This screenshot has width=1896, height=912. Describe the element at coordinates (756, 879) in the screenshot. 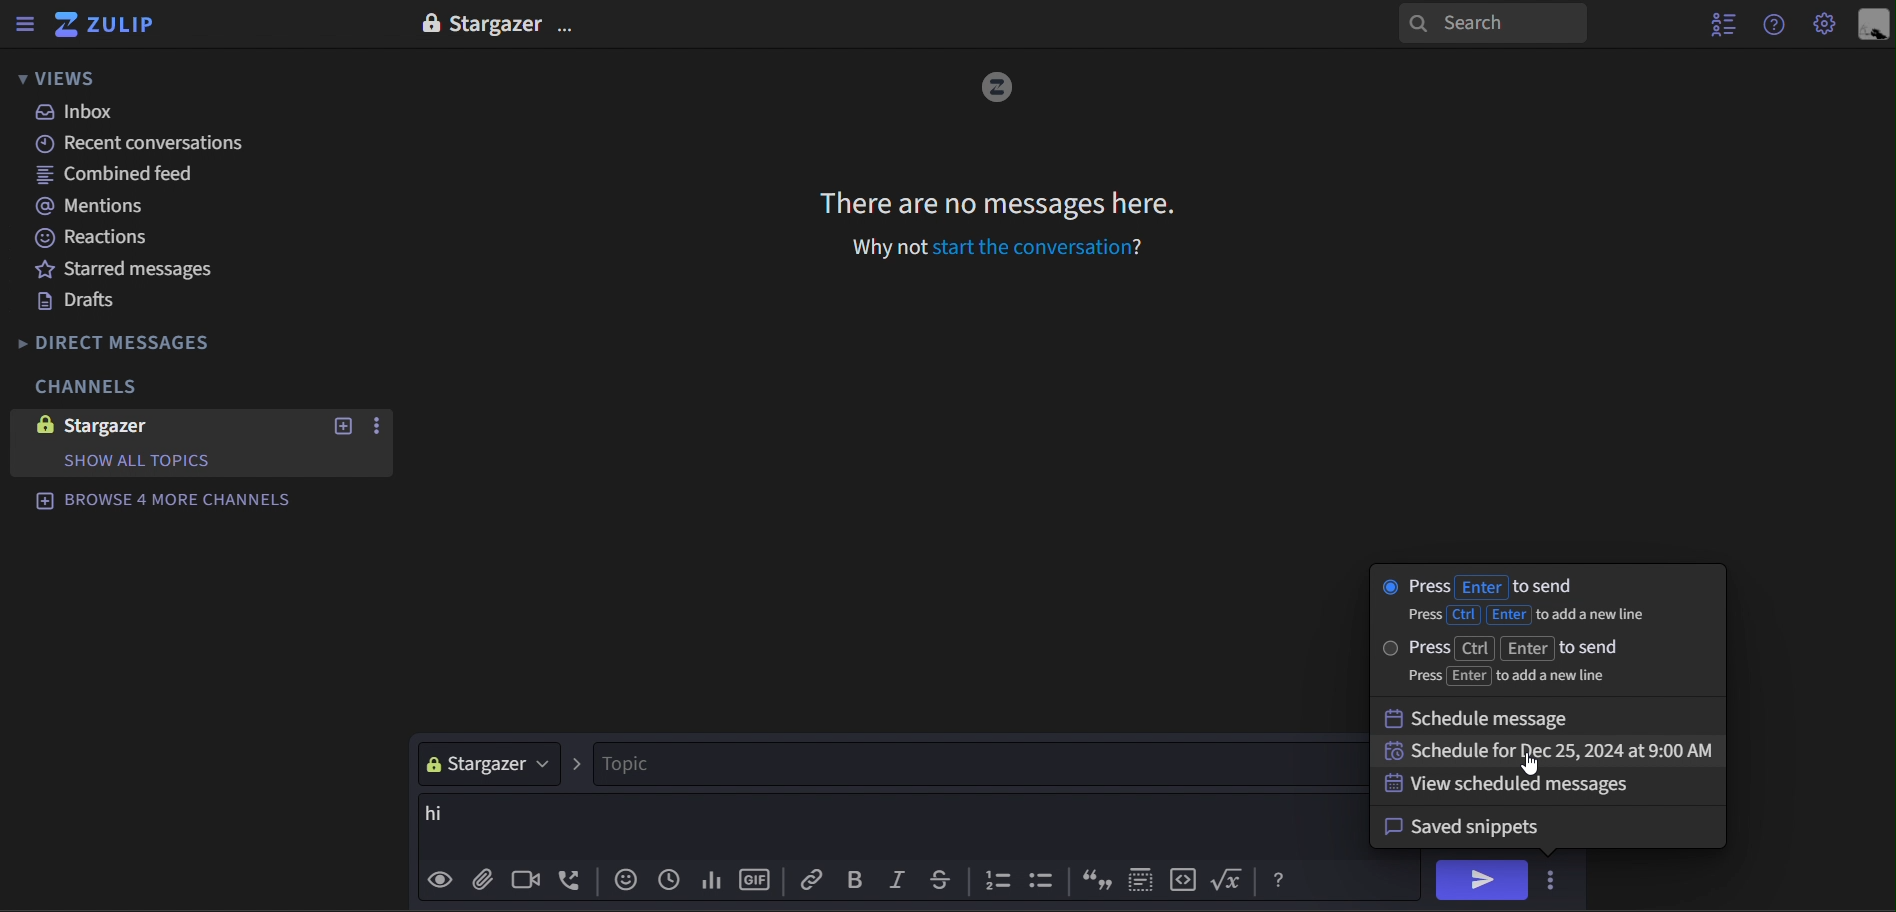

I see `gif` at that location.